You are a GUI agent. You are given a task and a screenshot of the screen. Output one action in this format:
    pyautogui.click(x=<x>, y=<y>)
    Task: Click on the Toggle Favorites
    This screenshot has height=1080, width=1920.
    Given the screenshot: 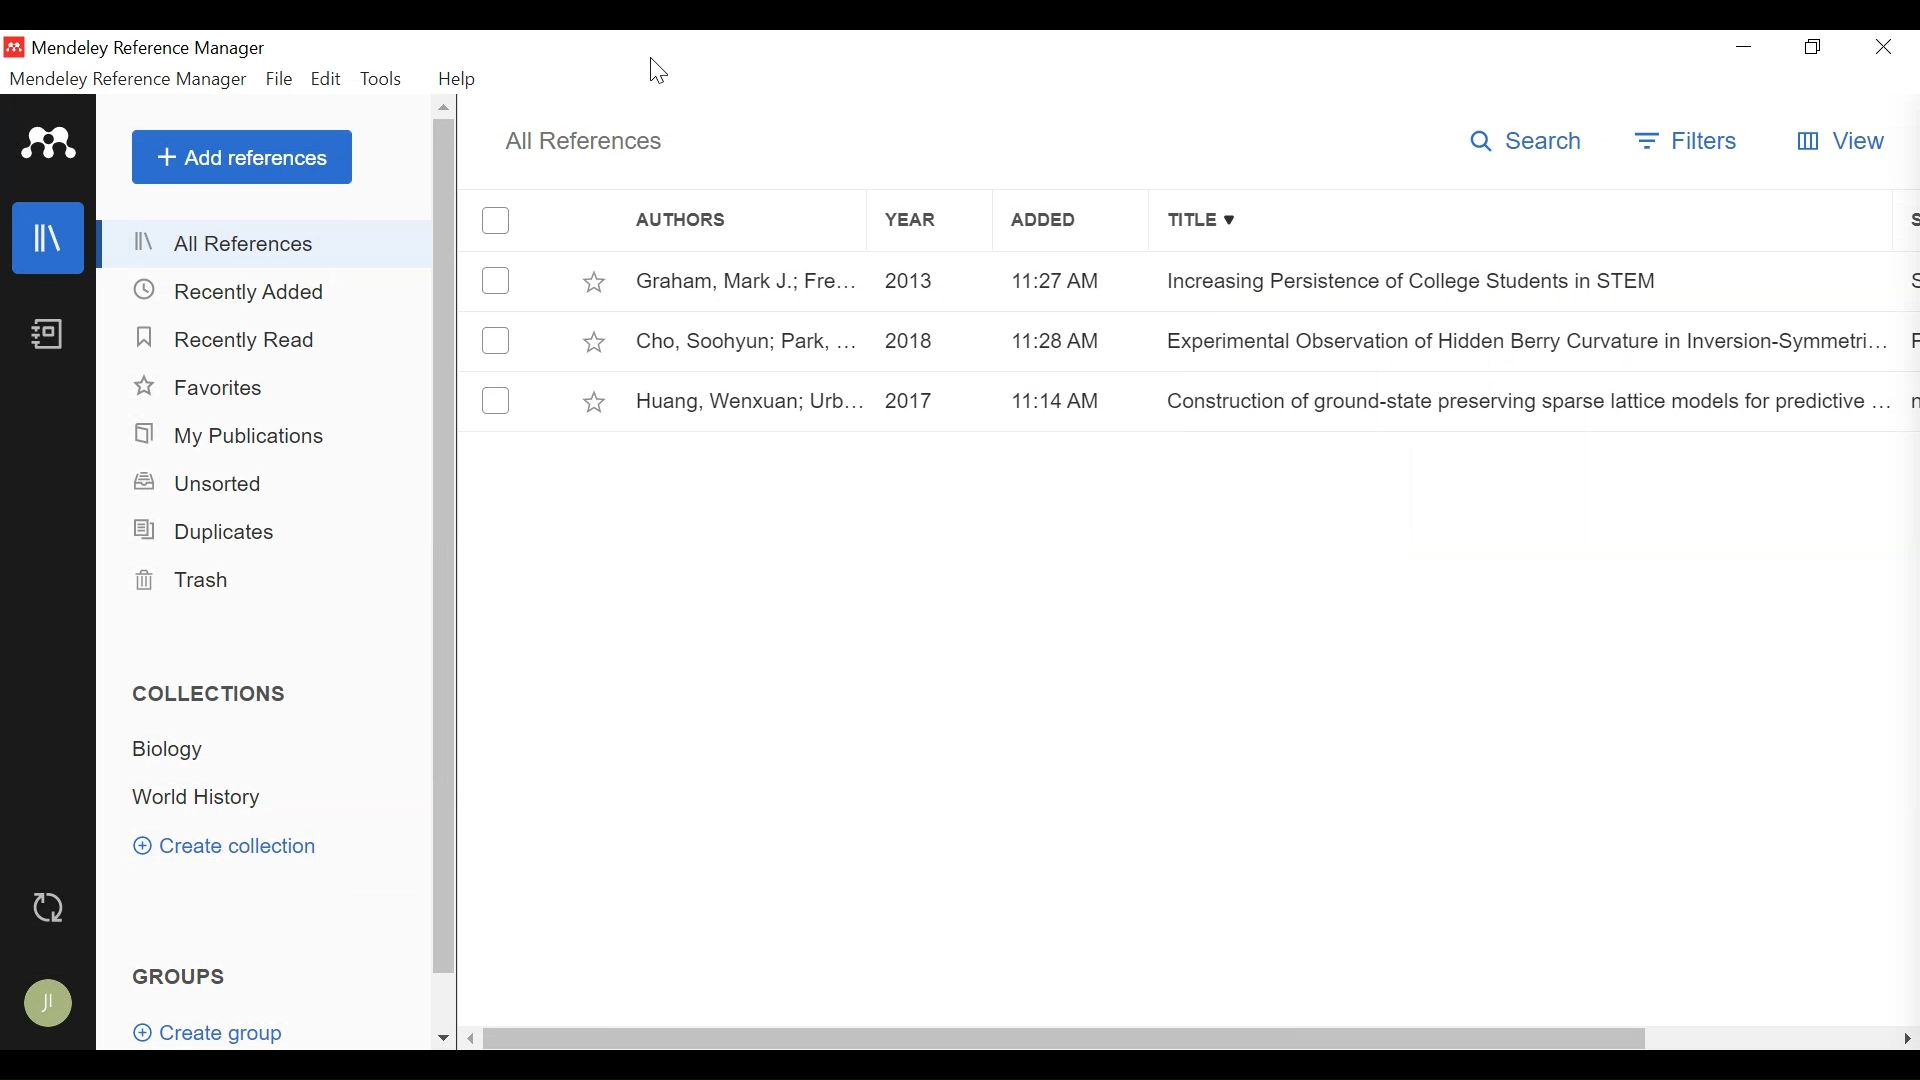 What is the action you would take?
    pyautogui.click(x=593, y=343)
    